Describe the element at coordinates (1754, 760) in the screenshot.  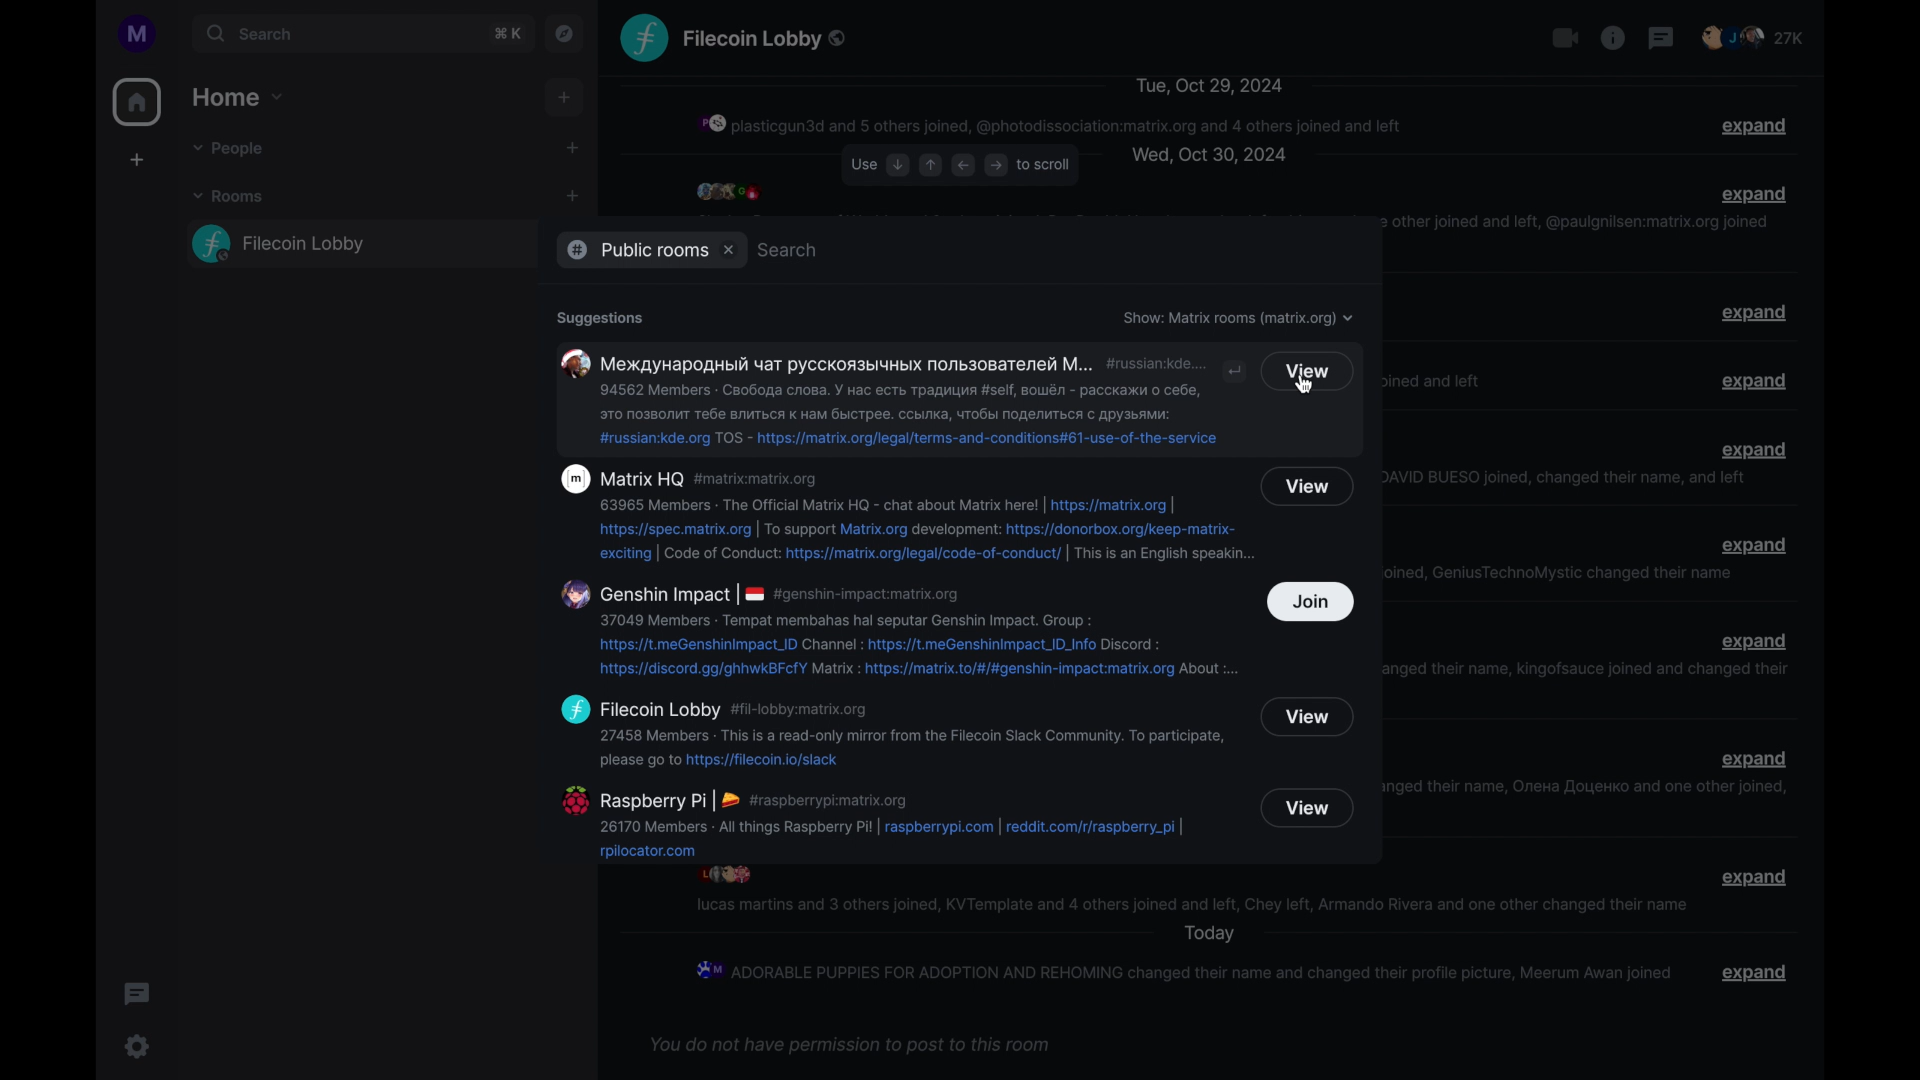
I see `expand` at that location.